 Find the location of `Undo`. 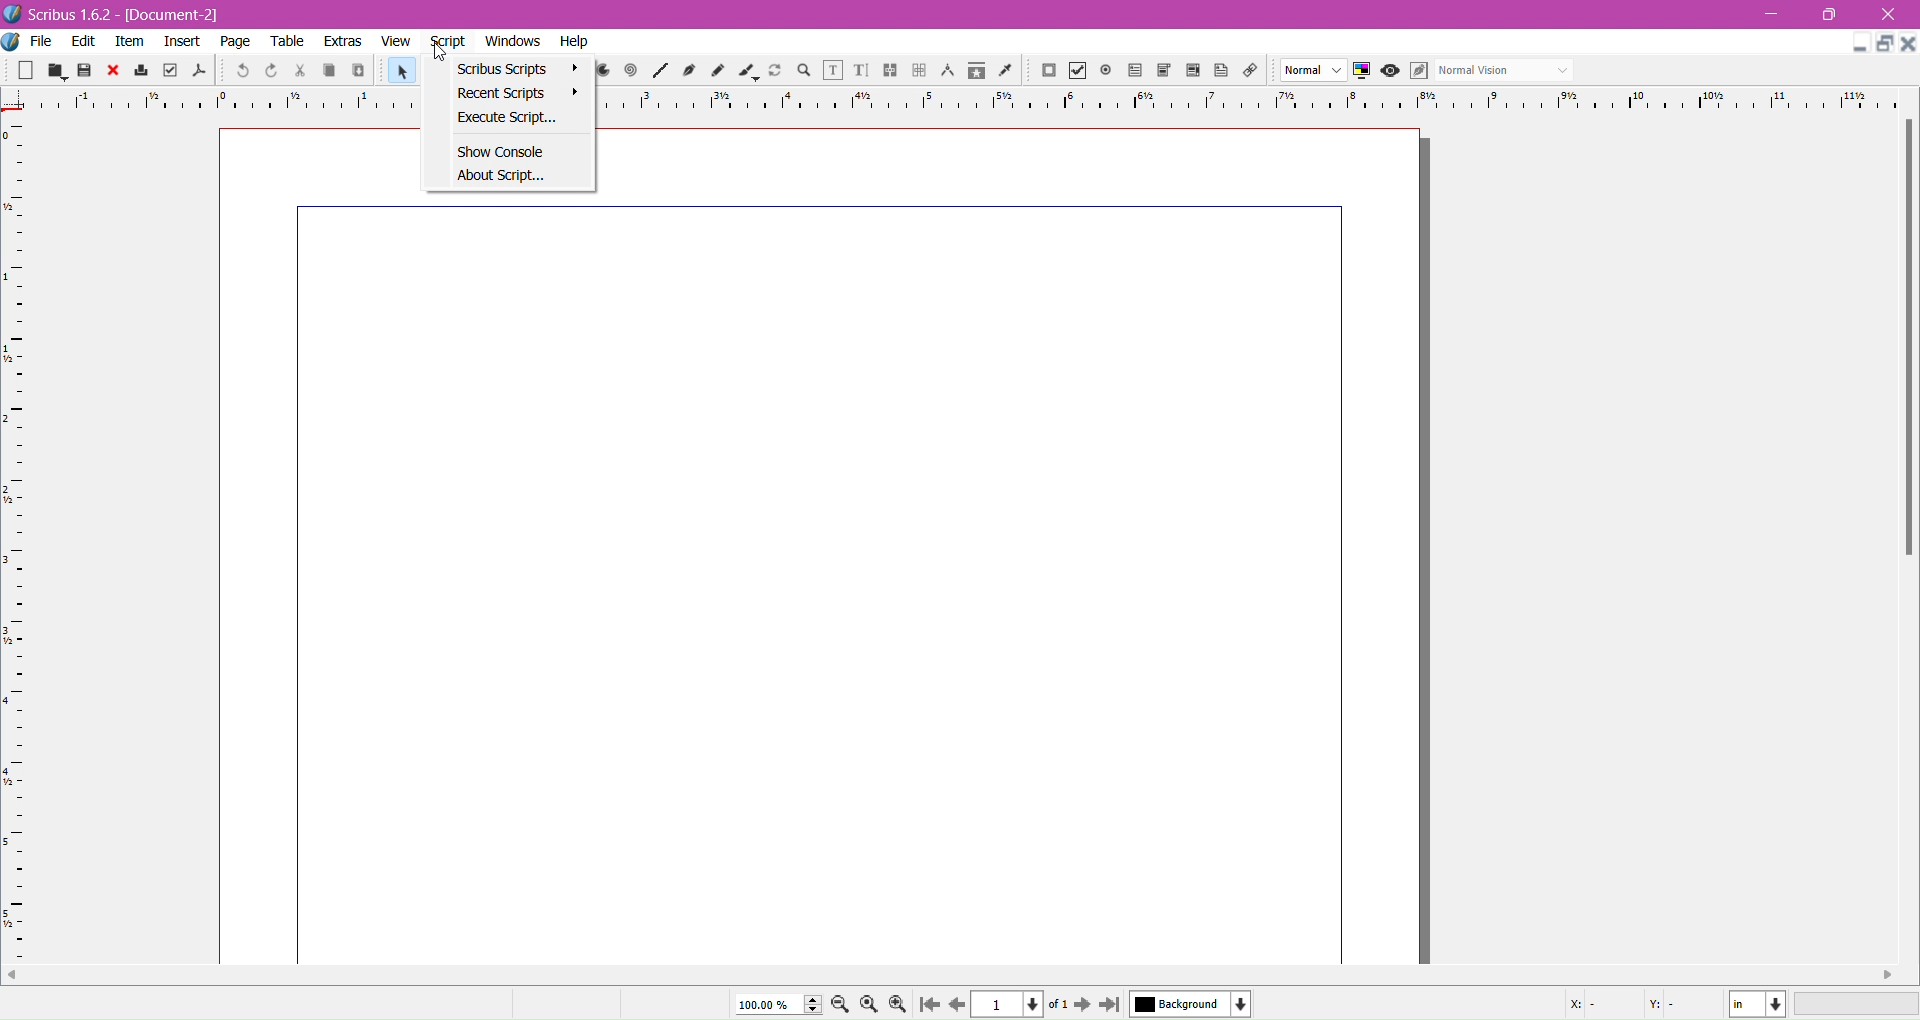

Undo is located at coordinates (241, 75).